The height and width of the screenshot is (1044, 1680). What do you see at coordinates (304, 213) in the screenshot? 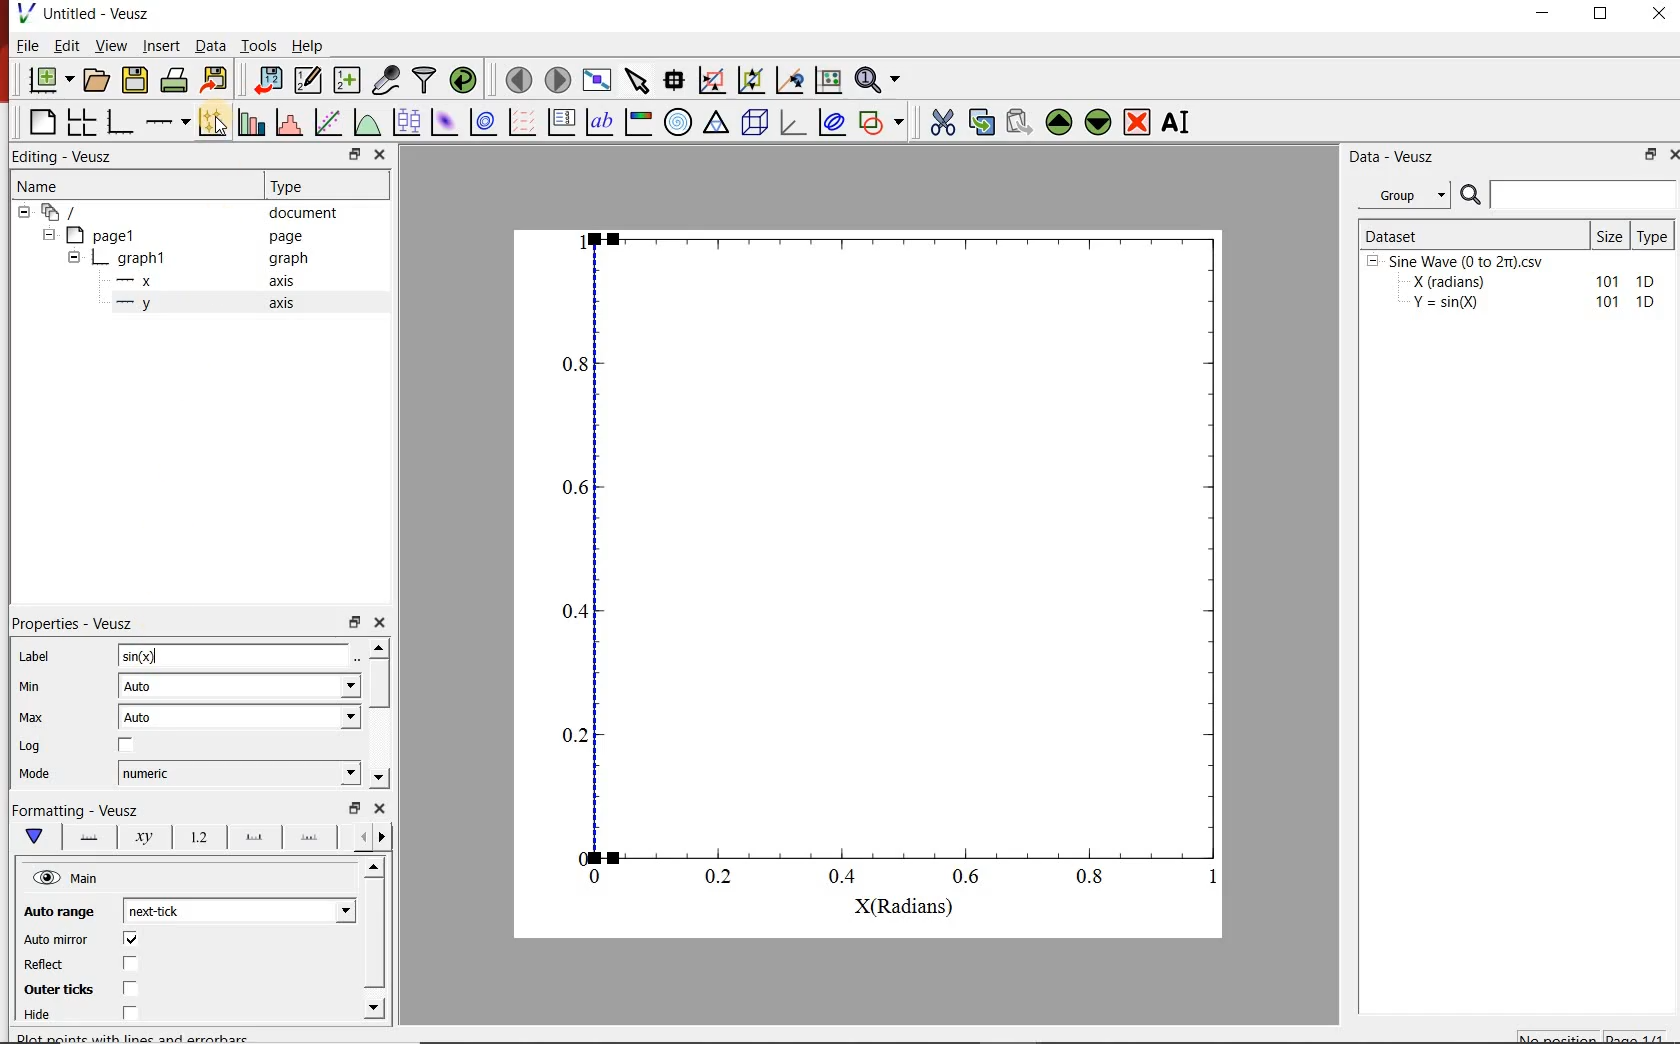
I see `document` at bounding box center [304, 213].